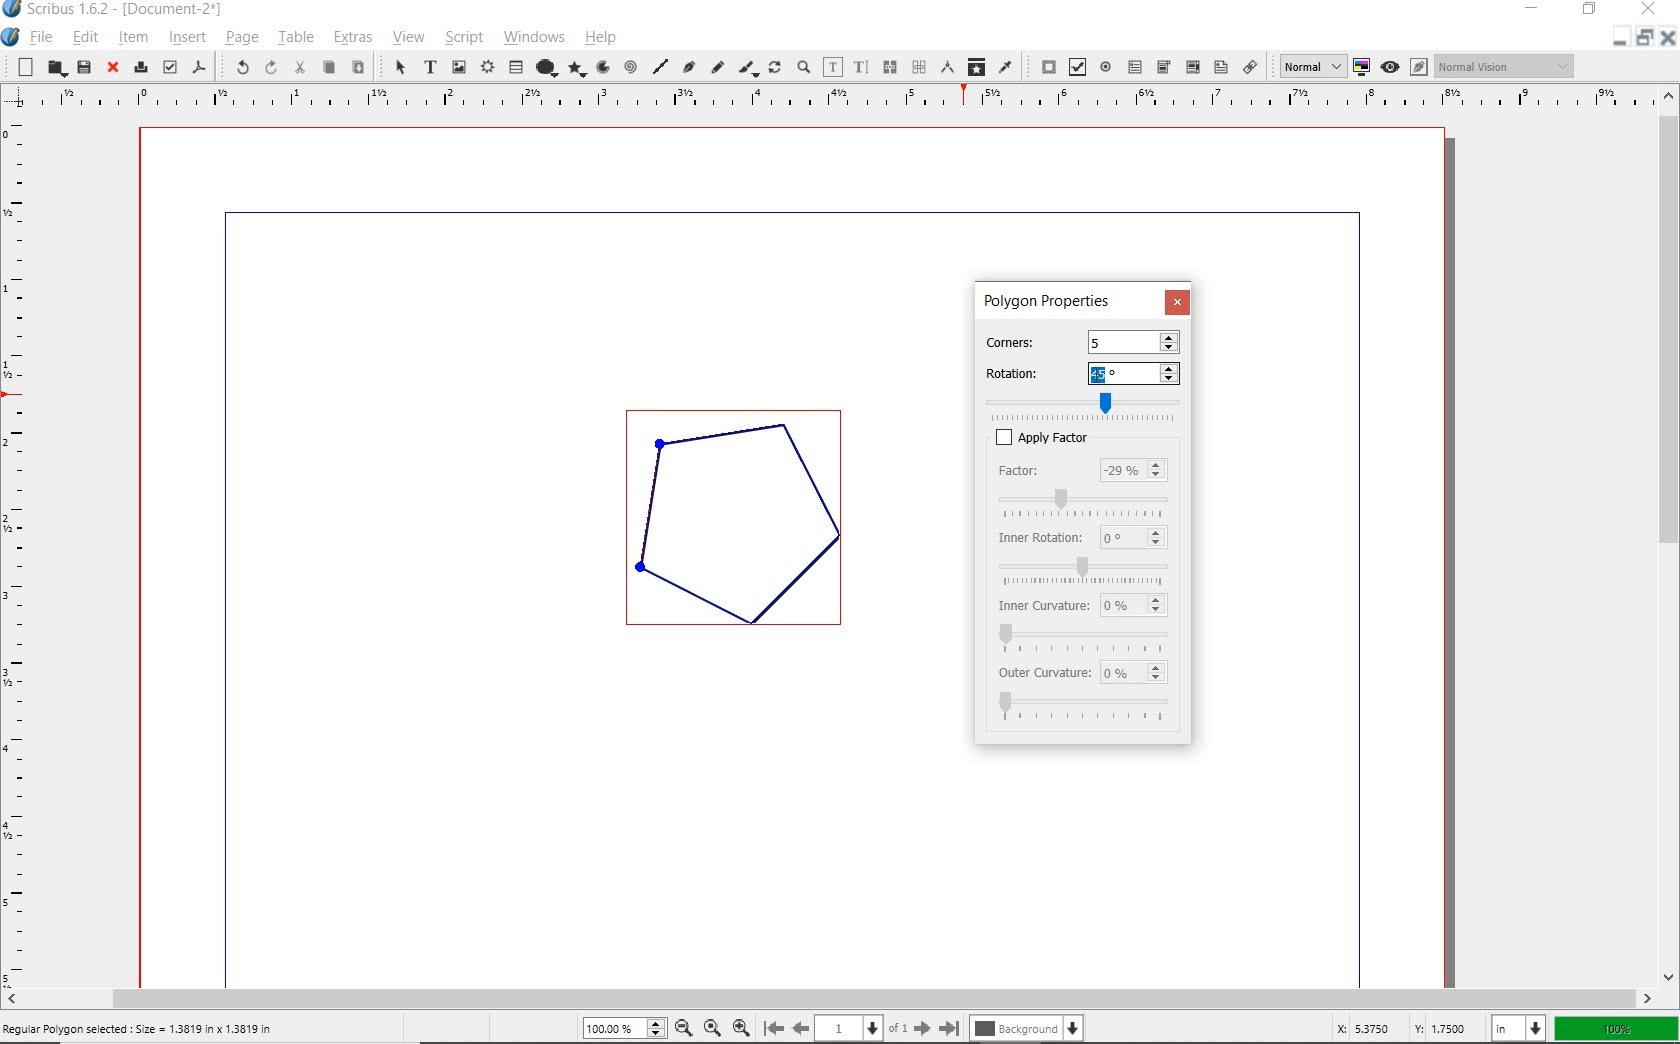  What do you see at coordinates (112, 68) in the screenshot?
I see `close` at bounding box center [112, 68].